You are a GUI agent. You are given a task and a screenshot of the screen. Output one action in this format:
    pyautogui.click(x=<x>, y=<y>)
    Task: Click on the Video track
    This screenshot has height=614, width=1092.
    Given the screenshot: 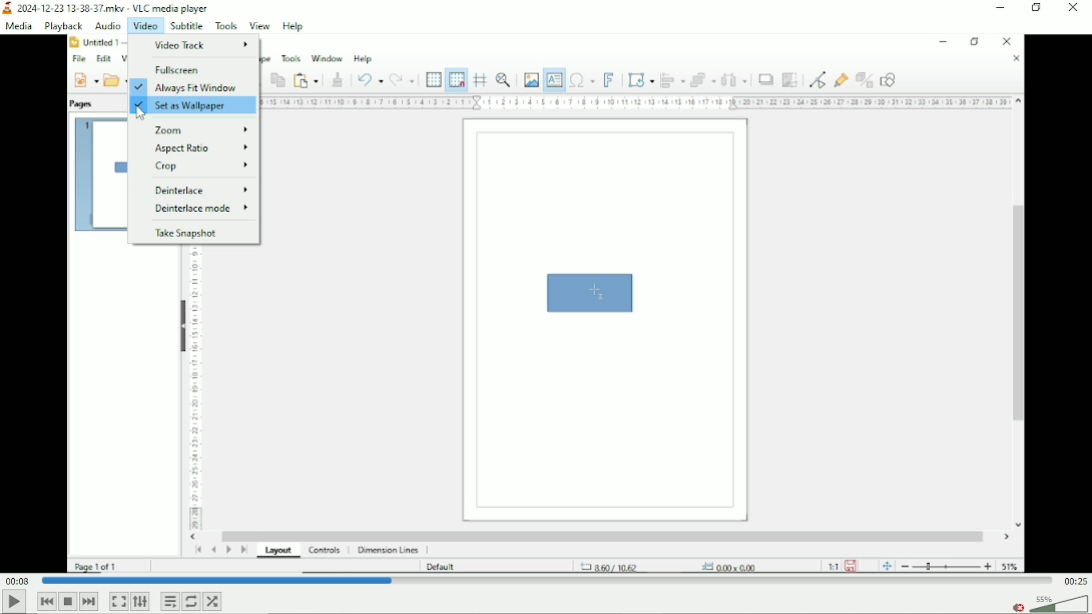 What is the action you would take?
    pyautogui.click(x=202, y=43)
    